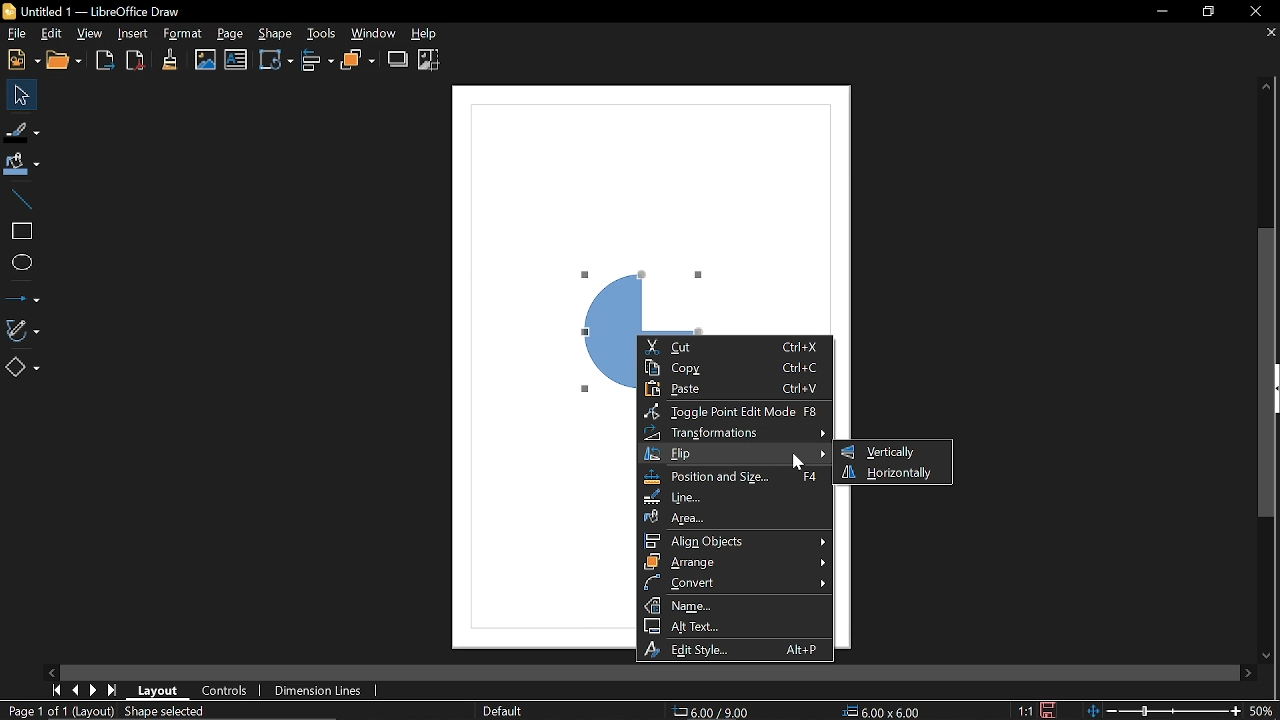 The image size is (1280, 720). I want to click on Insert image, so click(205, 60).